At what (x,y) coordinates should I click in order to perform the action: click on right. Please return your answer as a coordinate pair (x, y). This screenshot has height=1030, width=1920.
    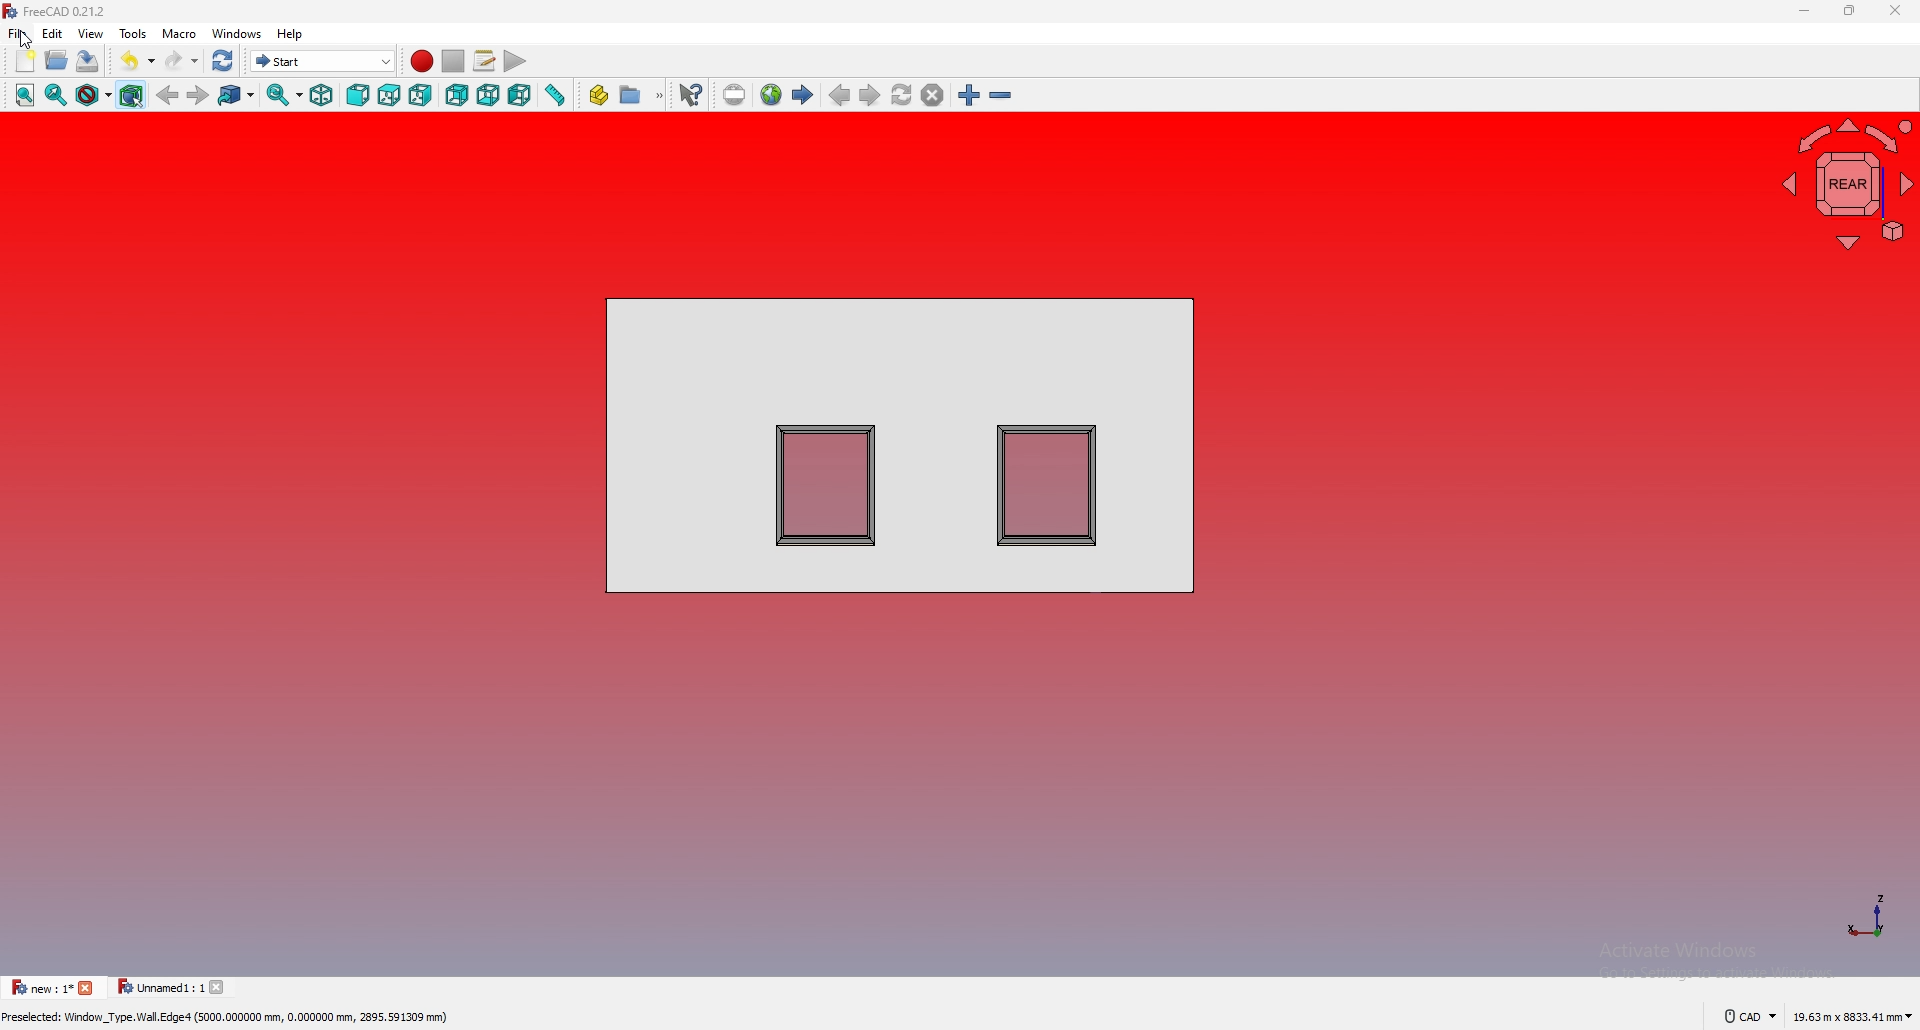
    Looking at the image, I should click on (422, 95).